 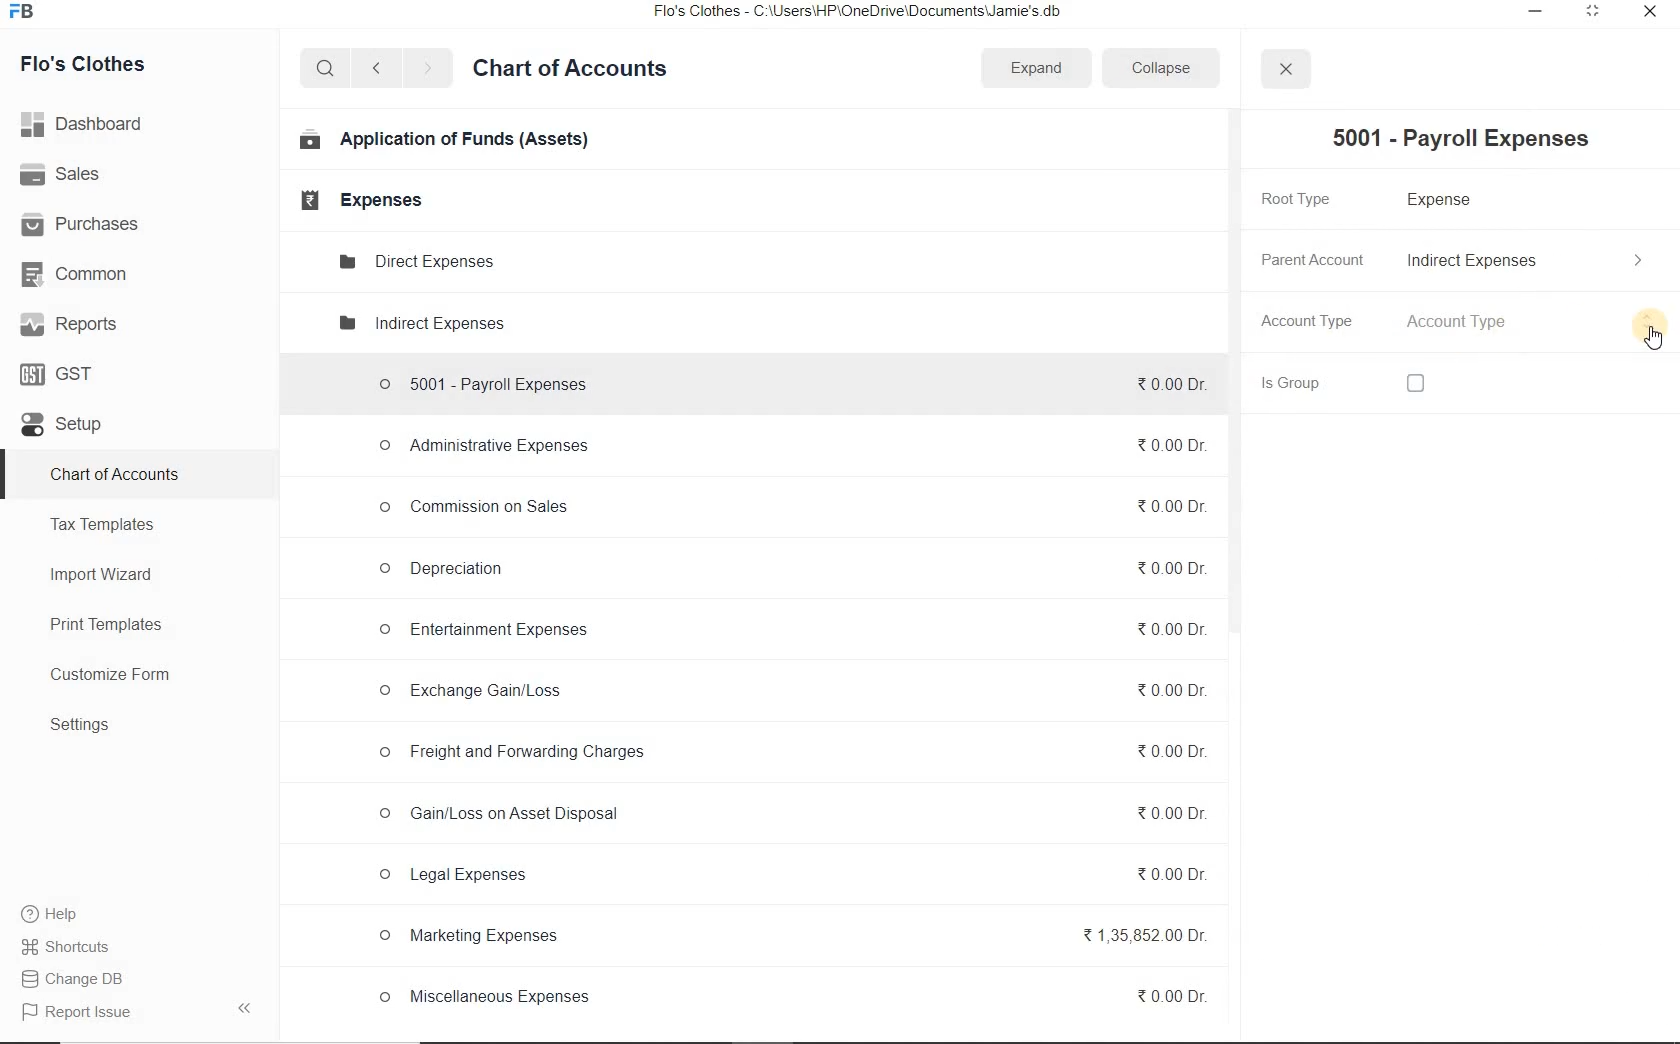 What do you see at coordinates (1647, 16) in the screenshot?
I see `close` at bounding box center [1647, 16].